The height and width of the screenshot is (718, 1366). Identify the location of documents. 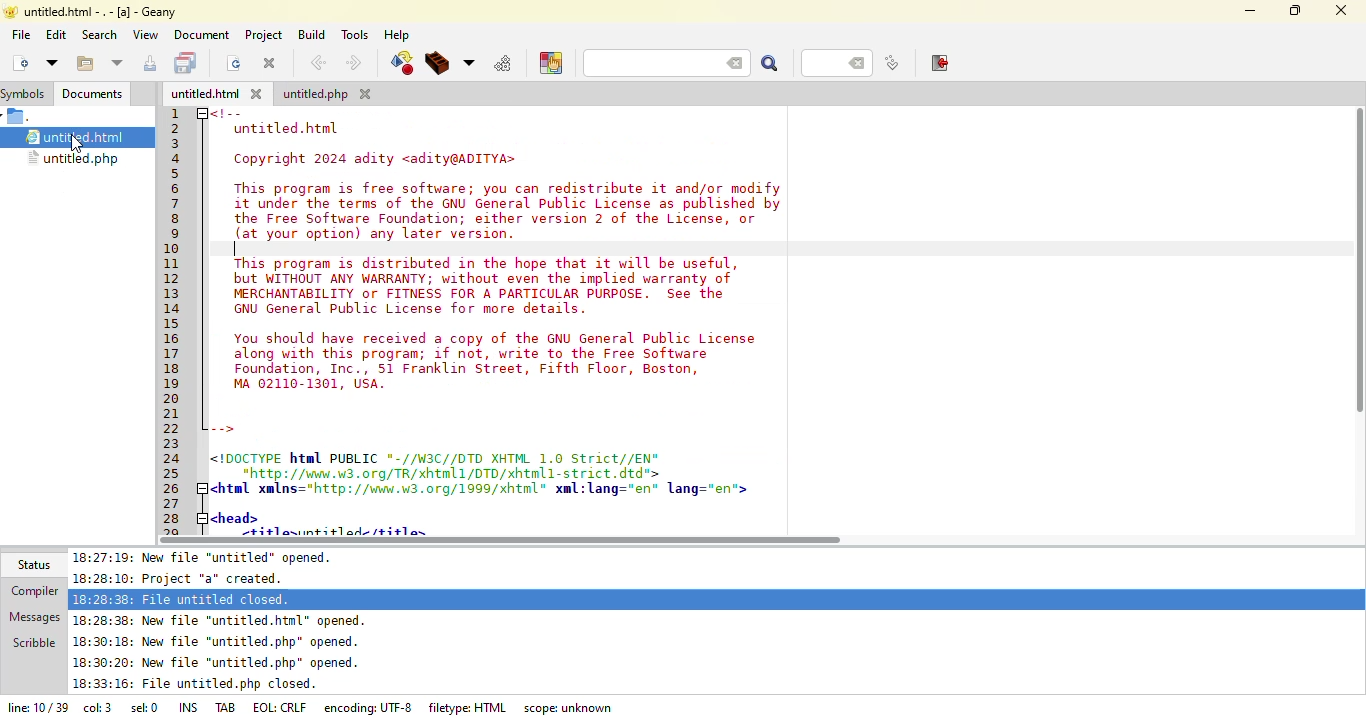
(95, 92).